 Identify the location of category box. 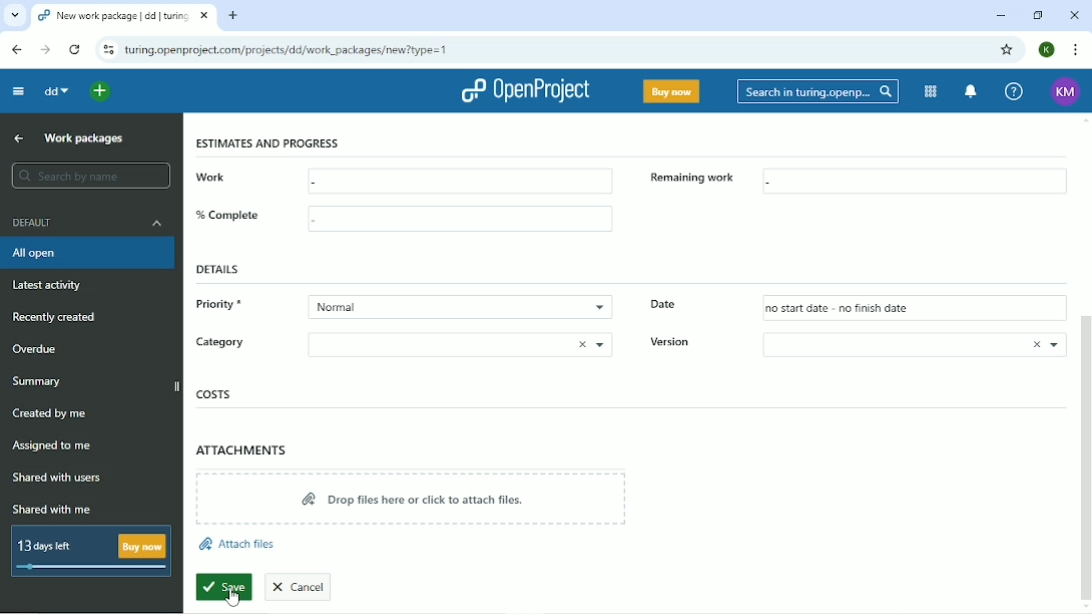
(415, 346).